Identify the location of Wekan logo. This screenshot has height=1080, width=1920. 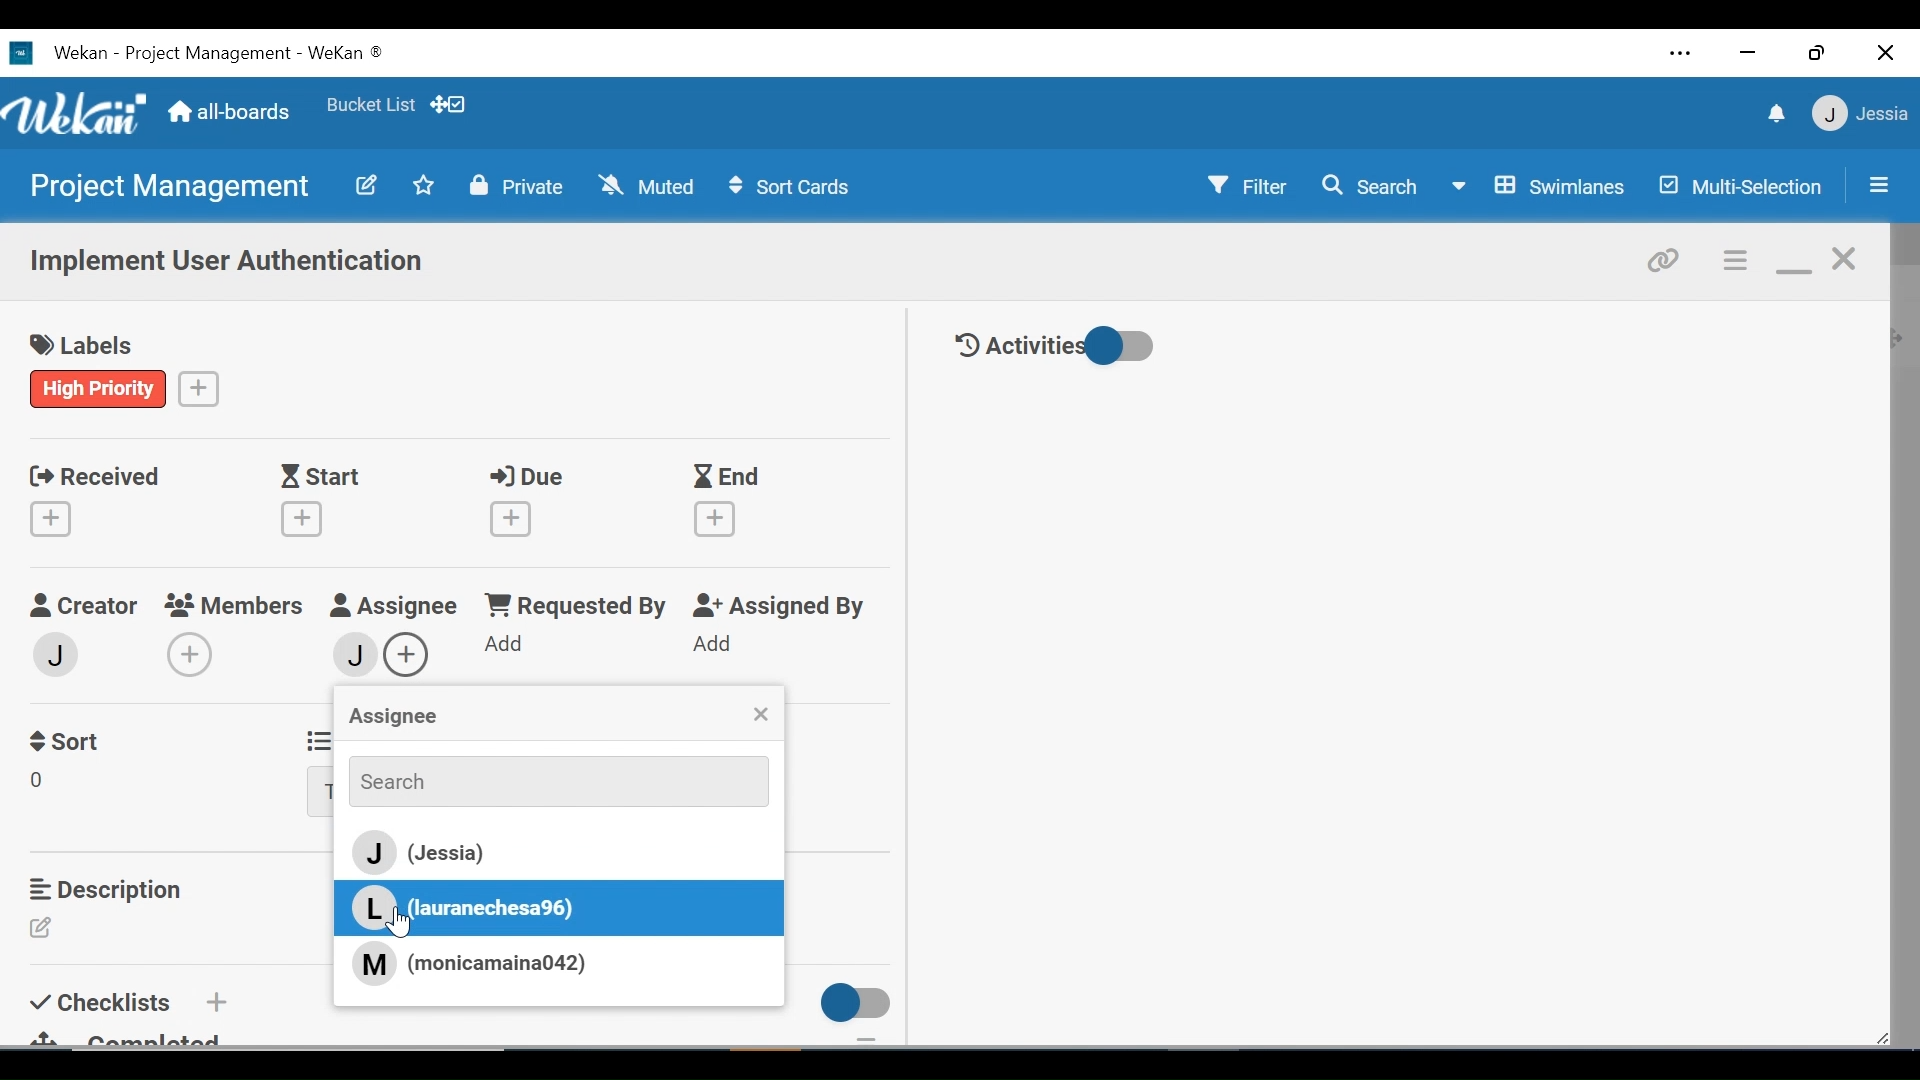
(79, 116).